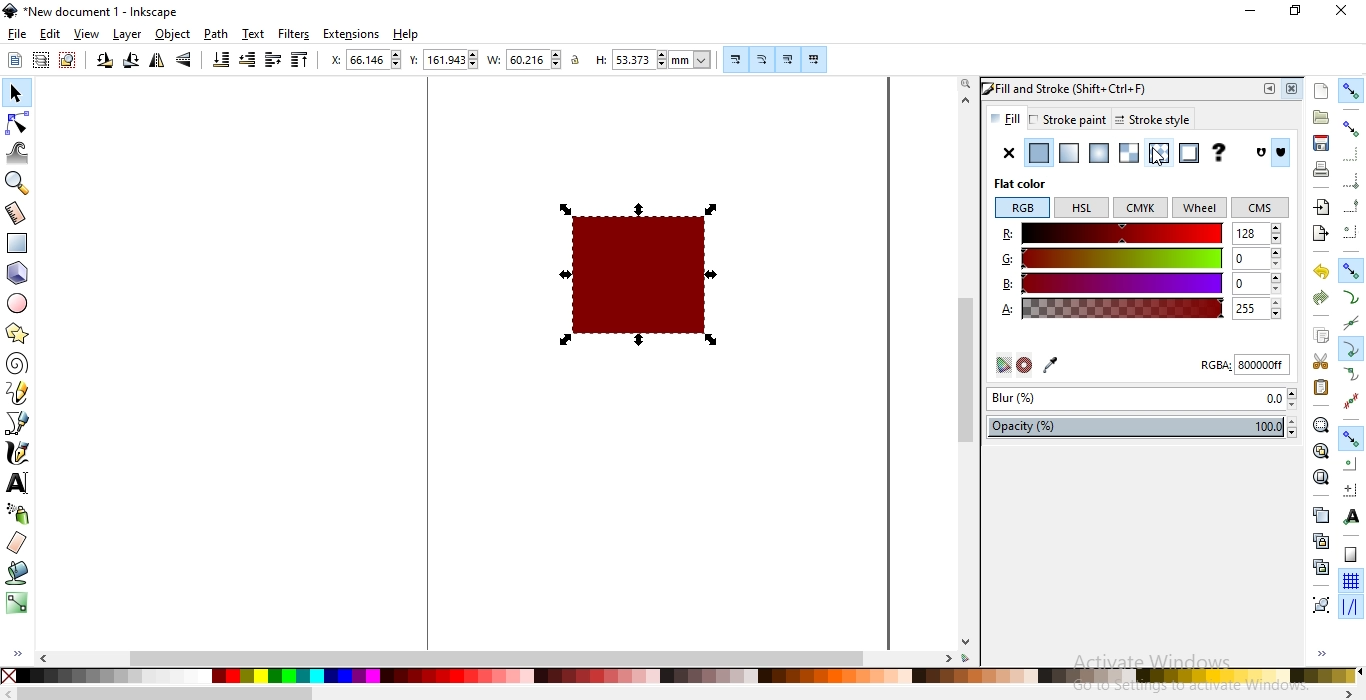 The image size is (1366, 700). Describe the element at coordinates (20, 244) in the screenshot. I see `create rectangles and squares` at that location.